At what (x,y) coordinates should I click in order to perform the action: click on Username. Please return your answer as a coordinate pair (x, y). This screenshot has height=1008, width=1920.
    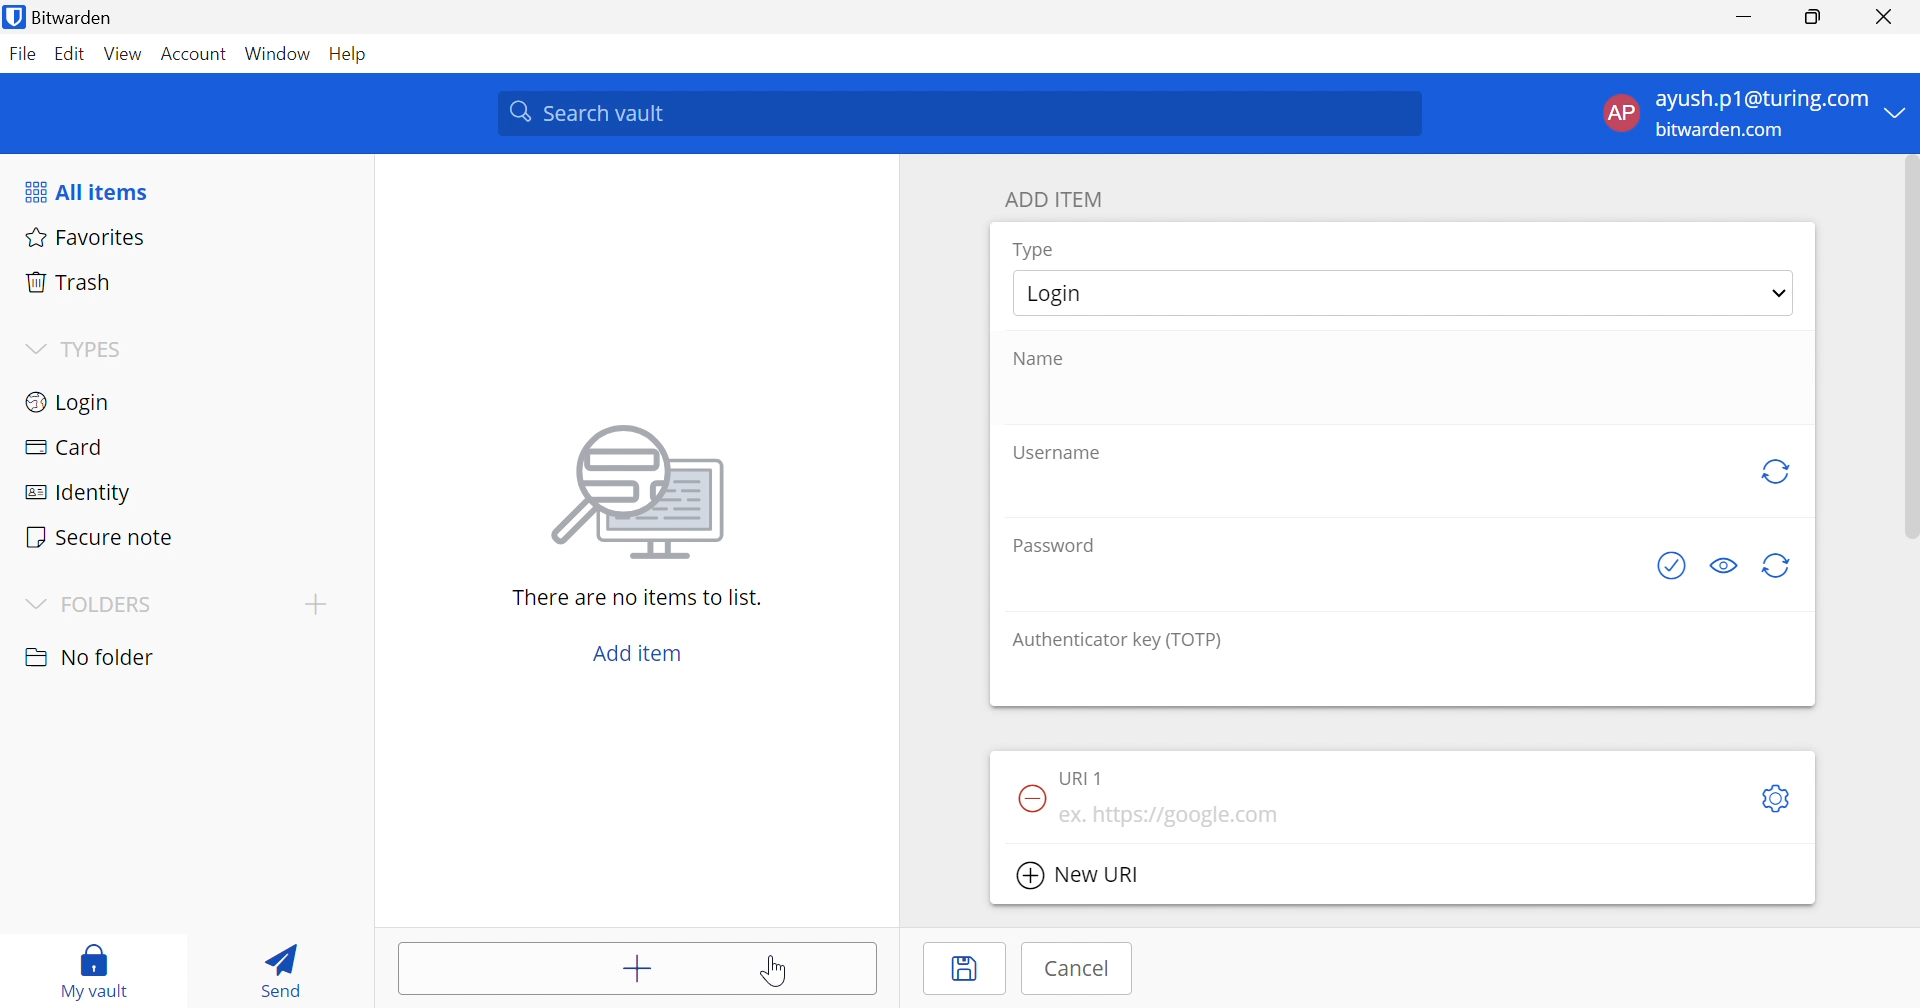
    Looking at the image, I should click on (1060, 454).